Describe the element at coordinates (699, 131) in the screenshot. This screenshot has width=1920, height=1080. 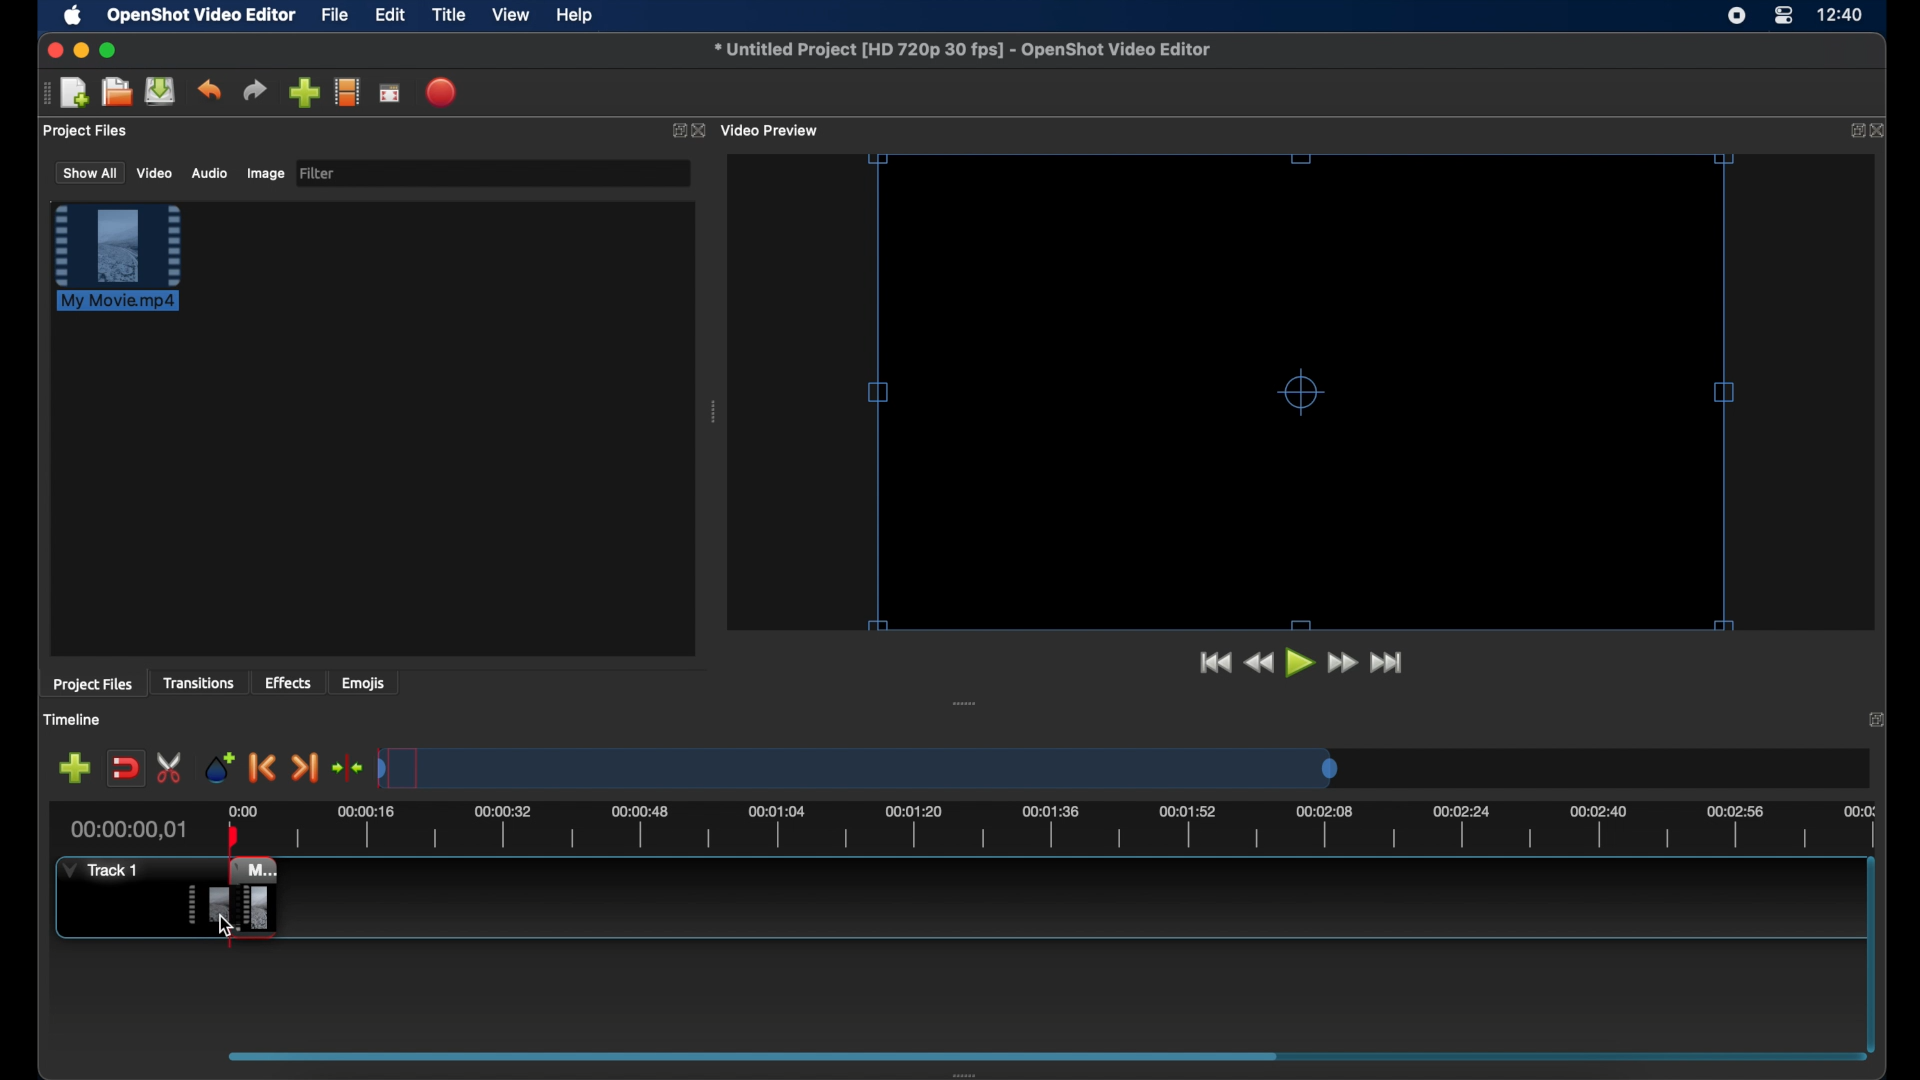
I see `close` at that location.